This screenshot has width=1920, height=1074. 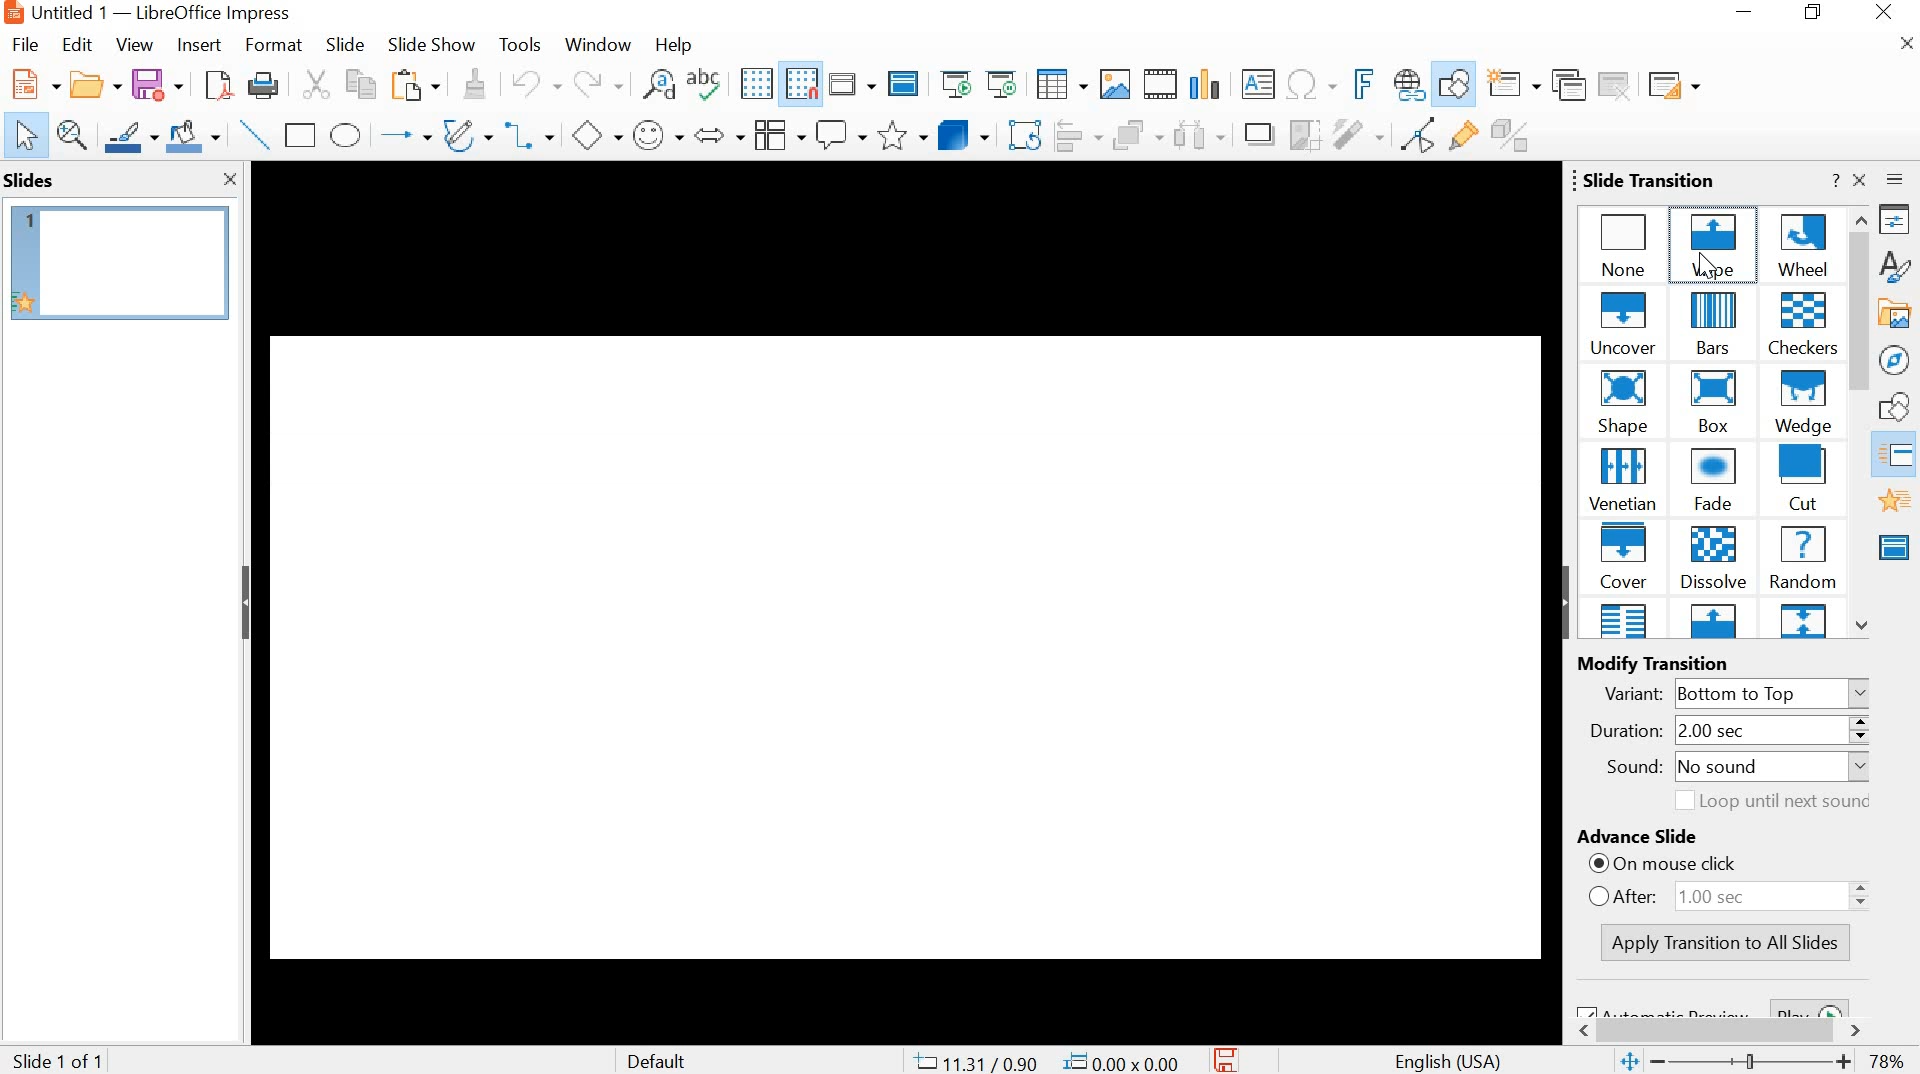 I want to click on Insert Image, so click(x=1116, y=85).